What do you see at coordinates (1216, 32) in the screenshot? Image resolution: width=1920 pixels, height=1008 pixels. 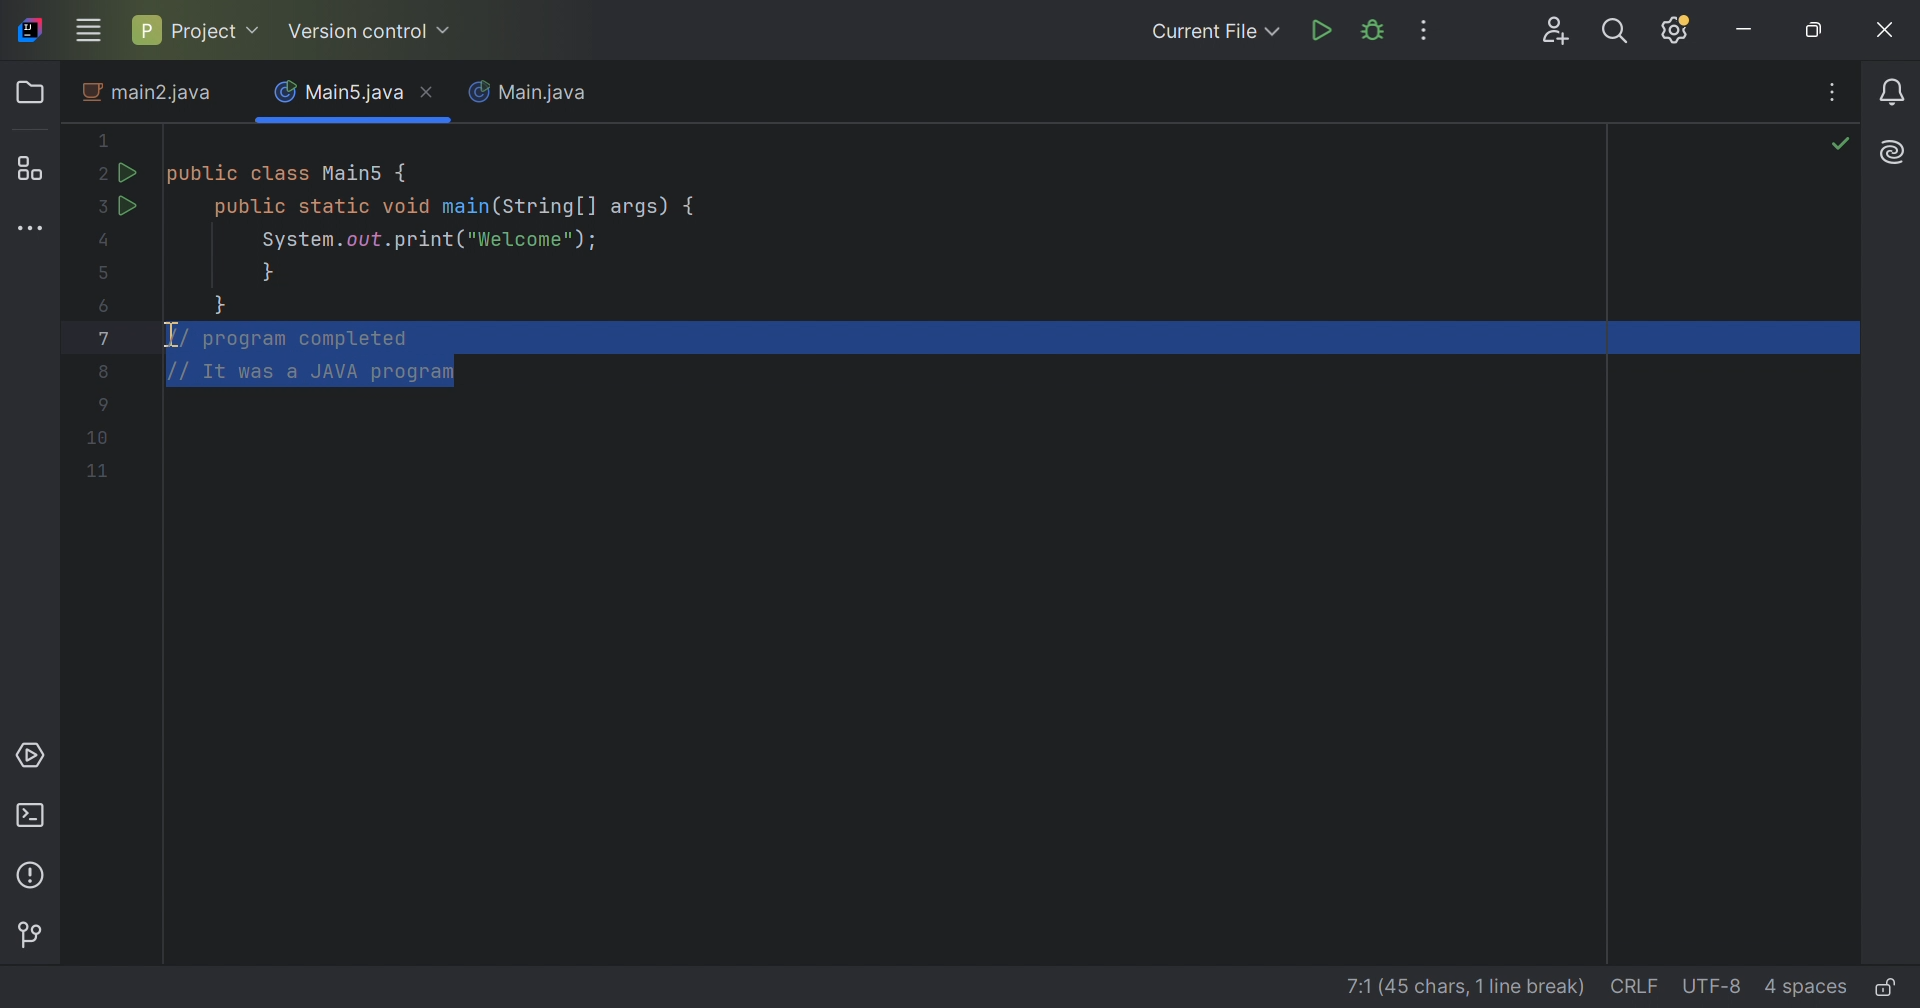 I see `Current File` at bounding box center [1216, 32].